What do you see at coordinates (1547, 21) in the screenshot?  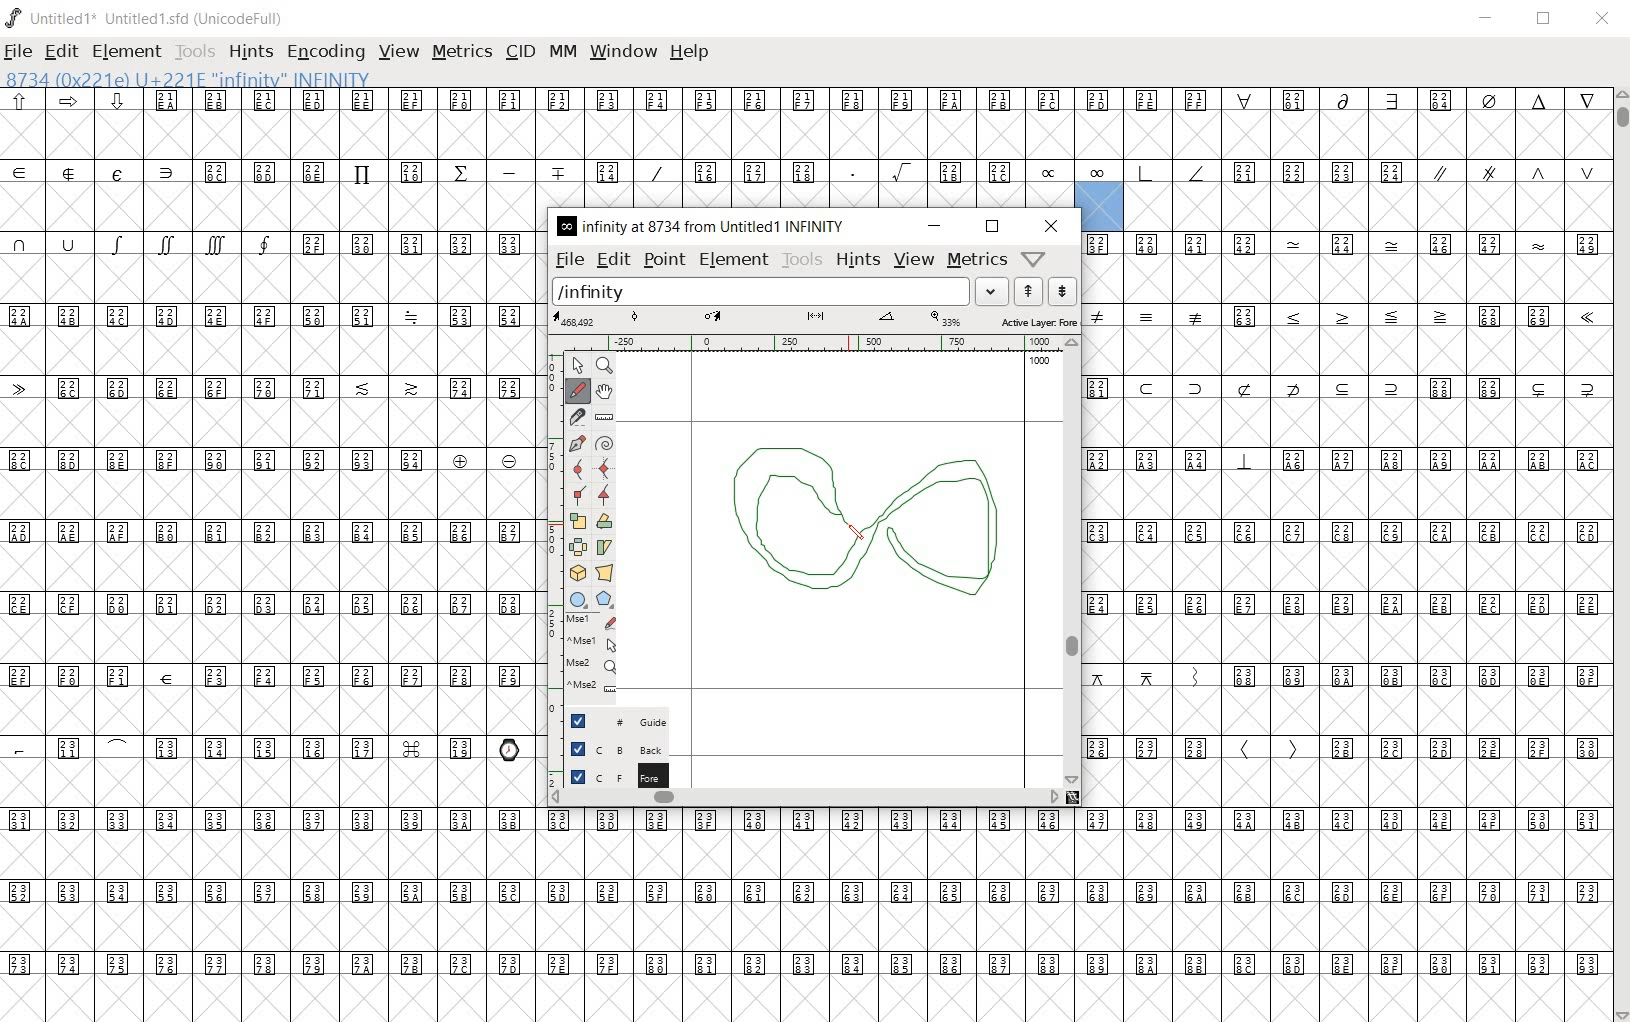 I see `restore down` at bounding box center [1547, 21].